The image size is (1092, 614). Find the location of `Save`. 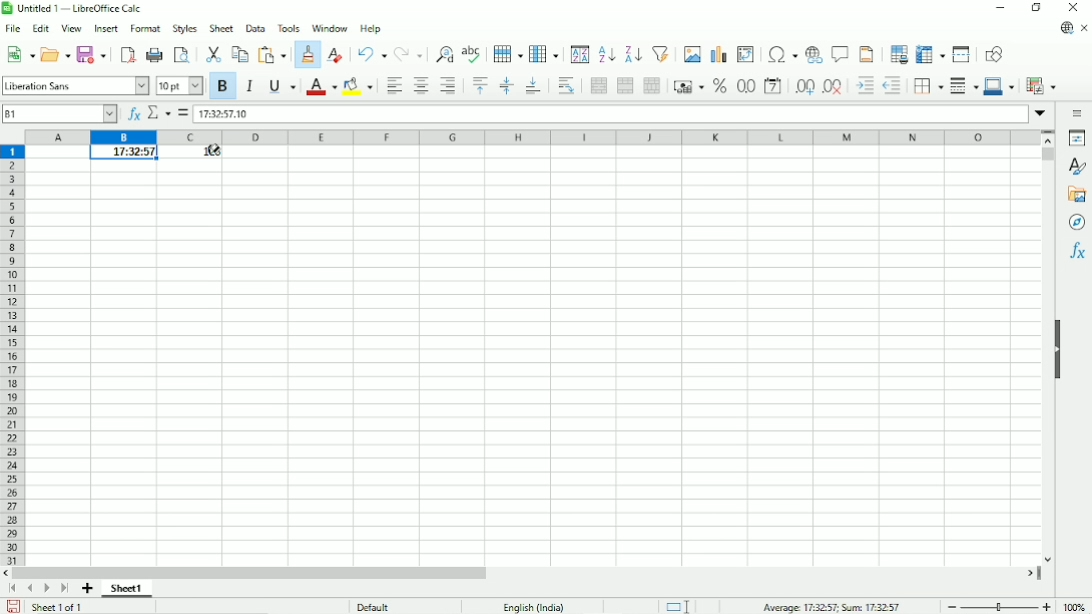

Save is located at coordinates (13, 606).